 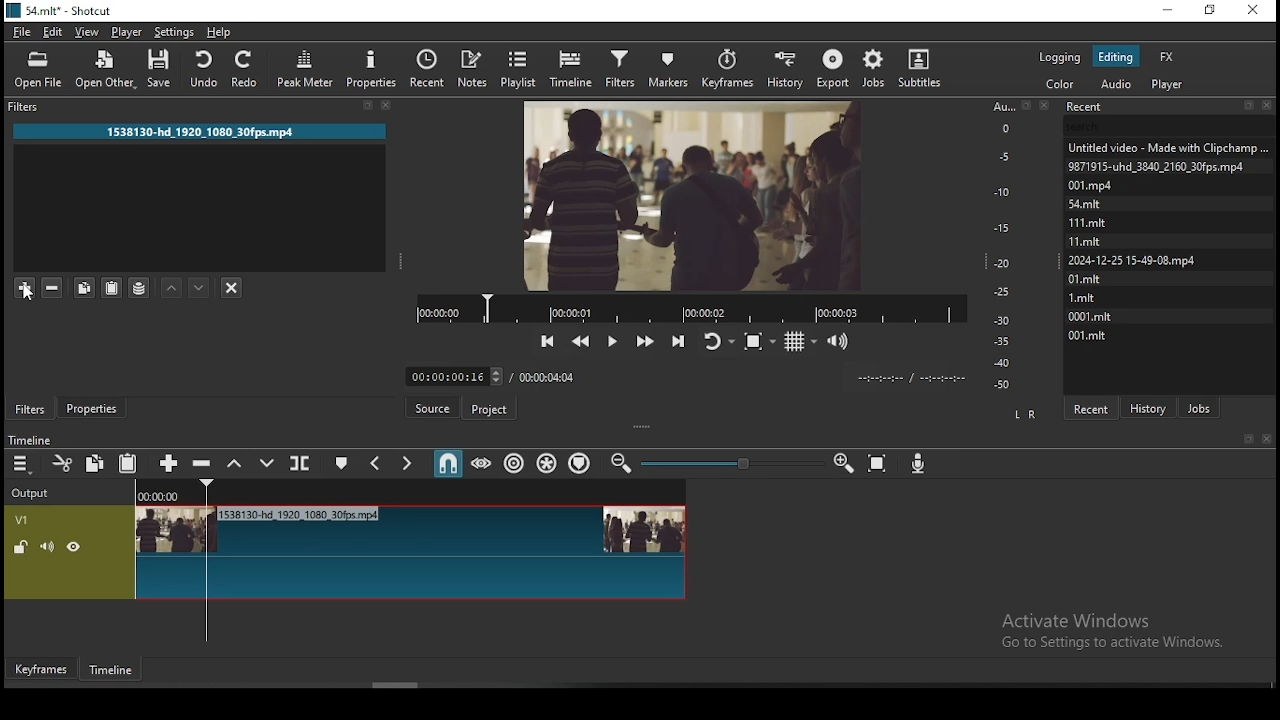 What do you see at coordinates (1171, 84) in the screenshot?
I see `player` at bounding box center [1171, 84].